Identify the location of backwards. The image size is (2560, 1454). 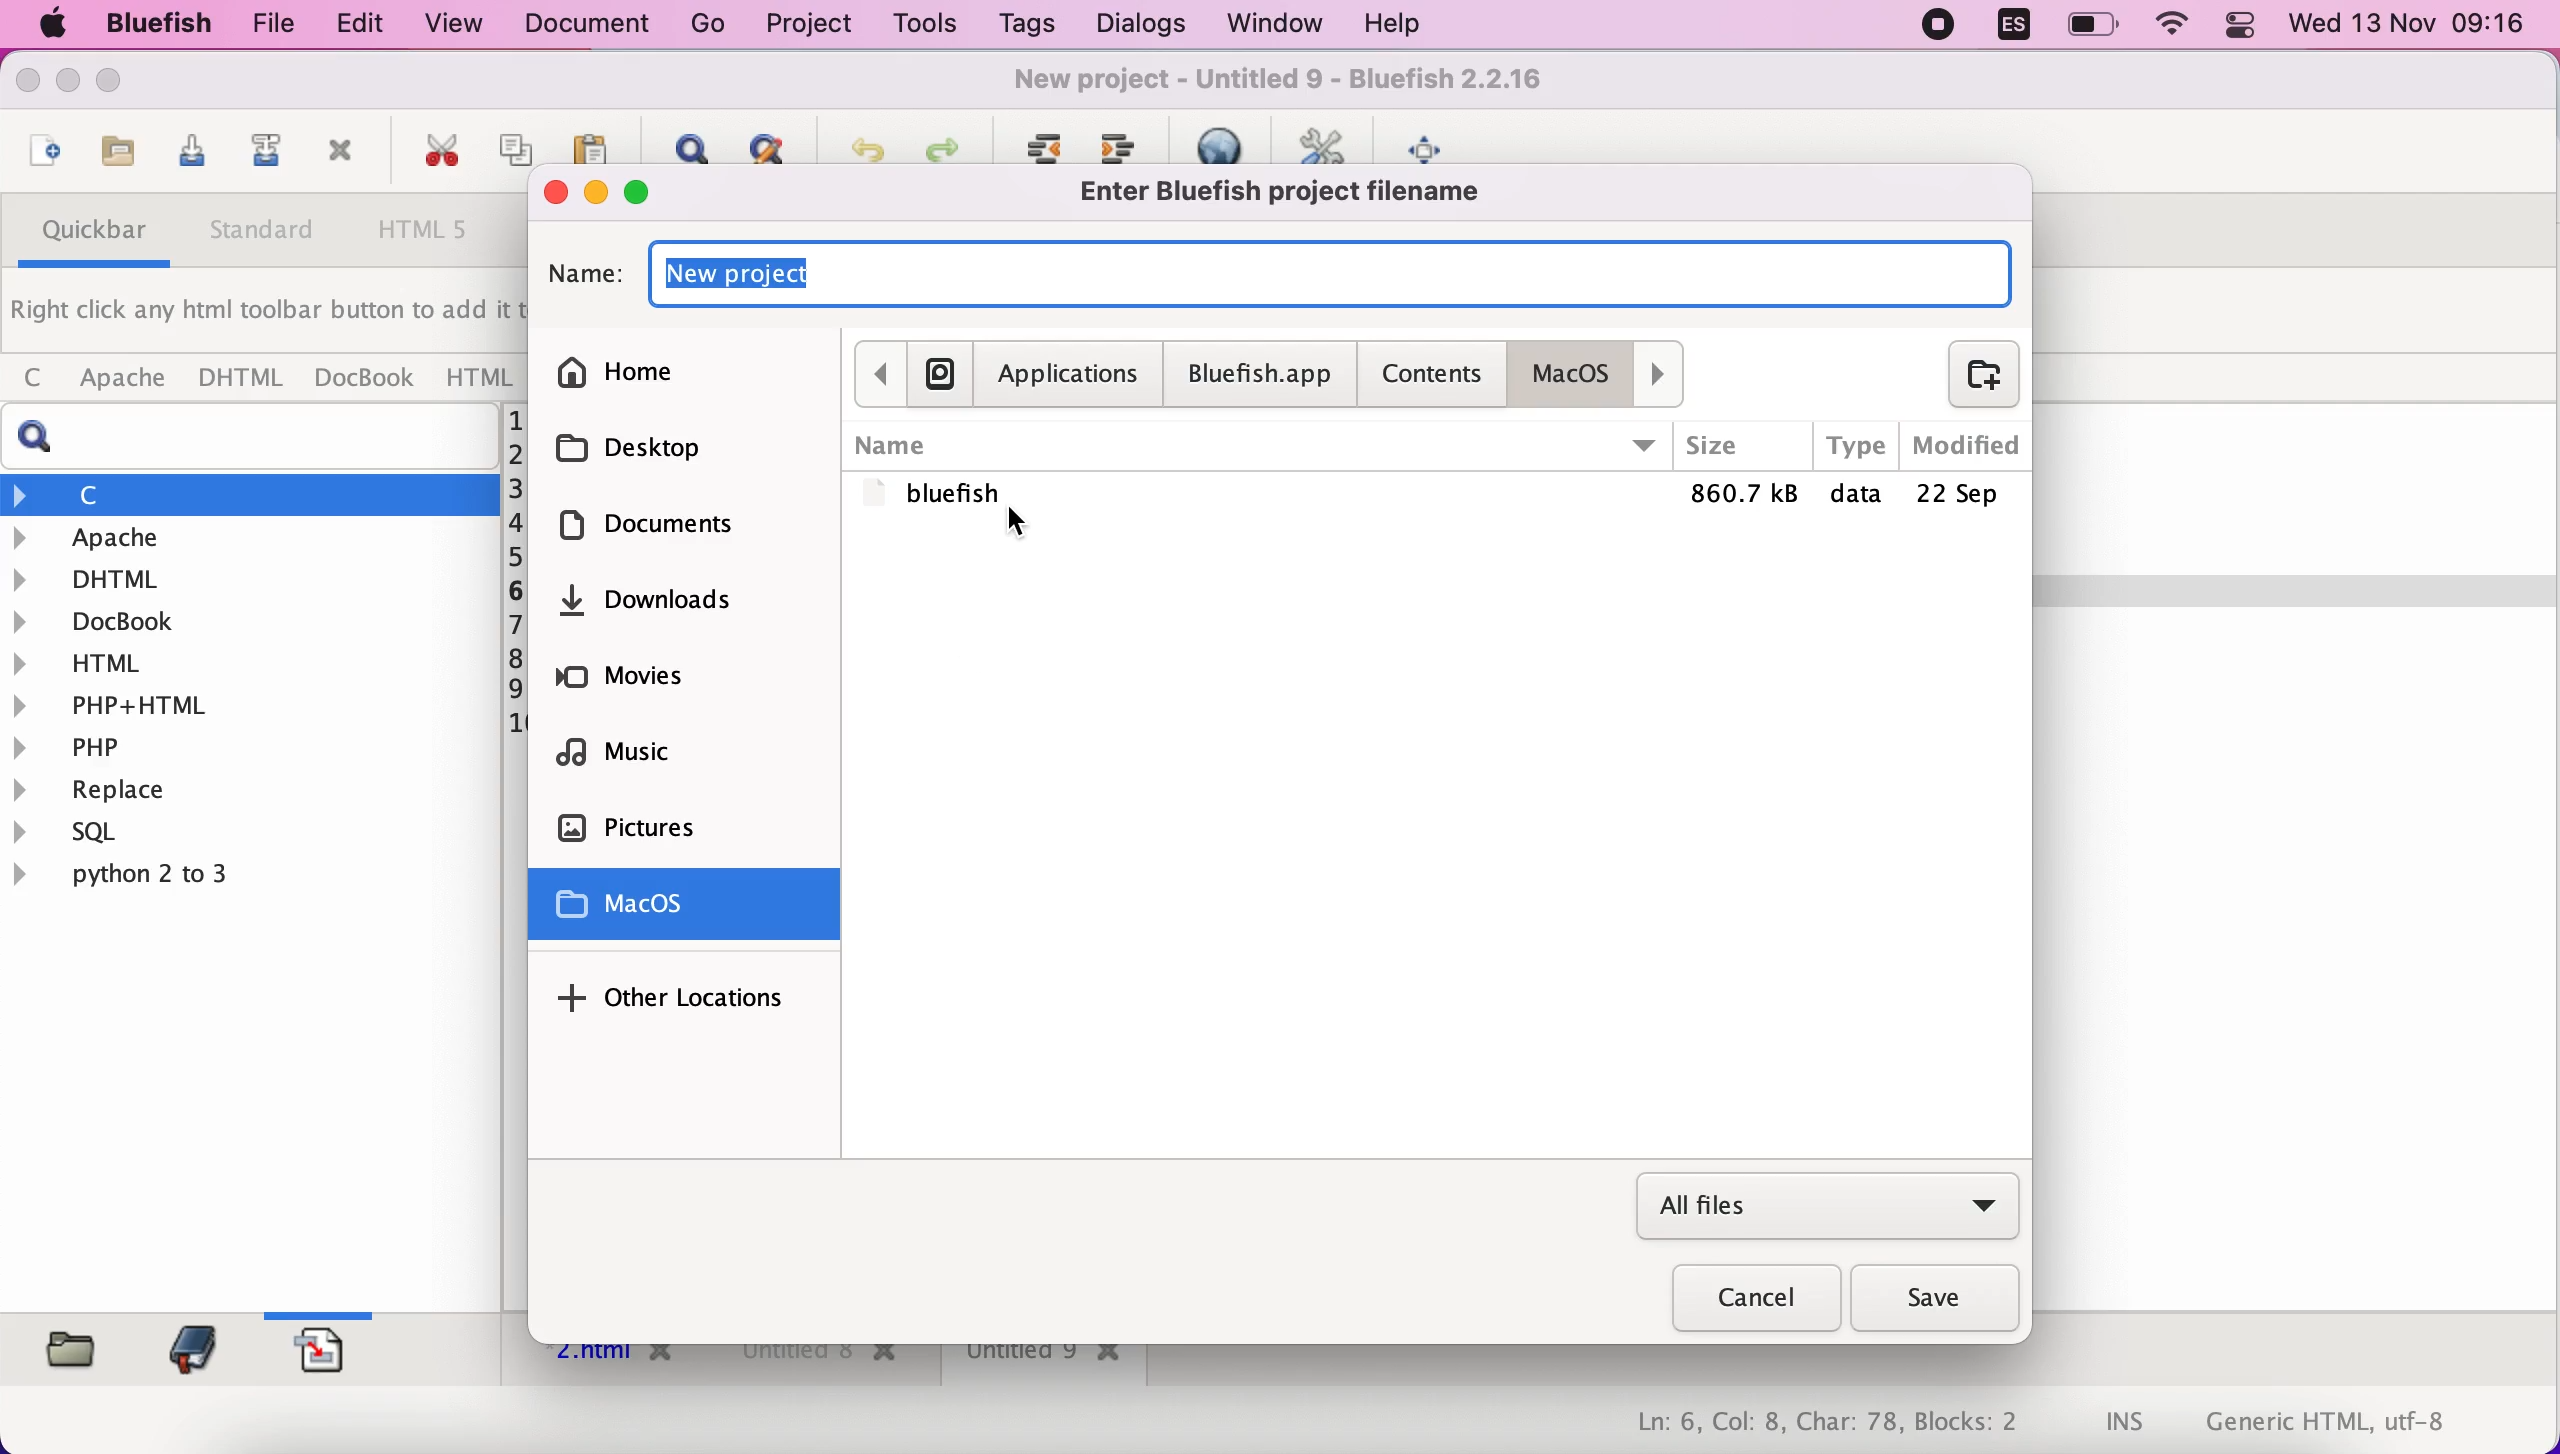
(877, 372).